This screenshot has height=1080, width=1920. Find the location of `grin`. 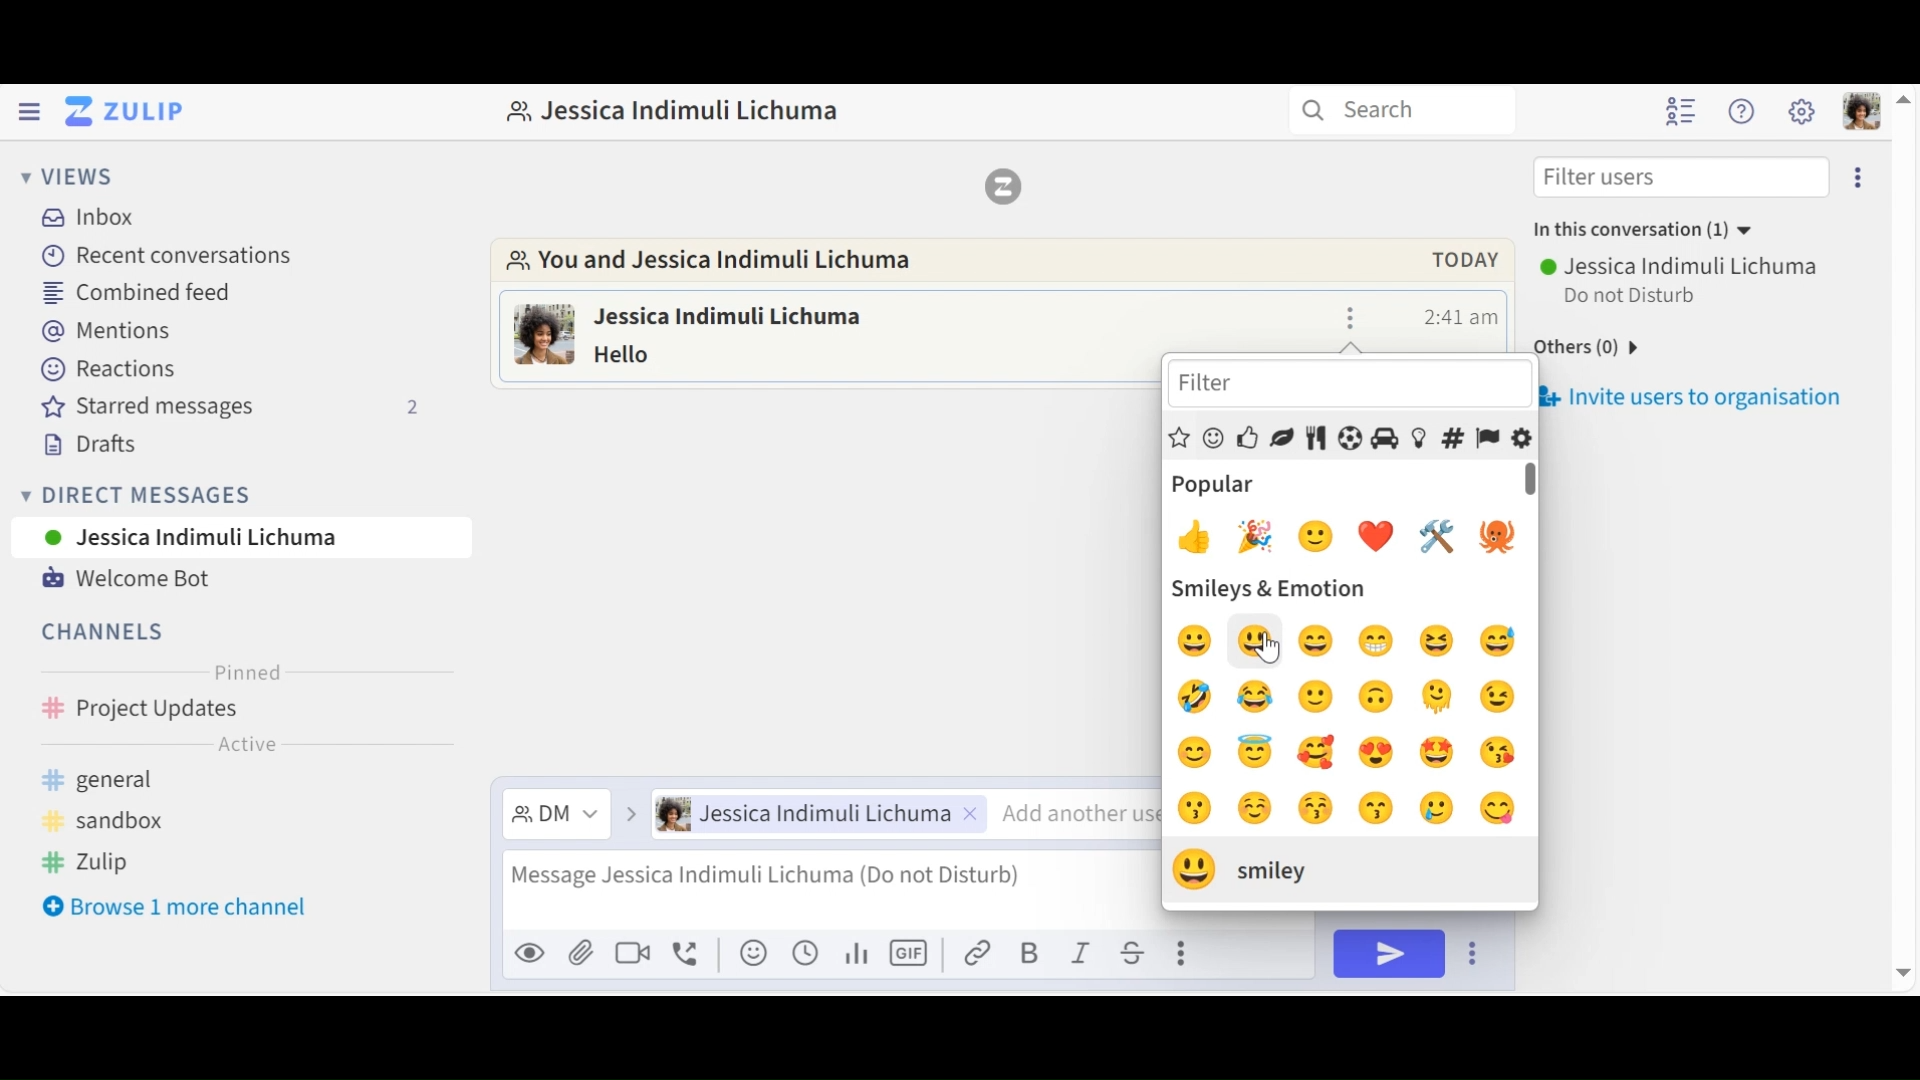

grin is located at coordinates (1384, 643).